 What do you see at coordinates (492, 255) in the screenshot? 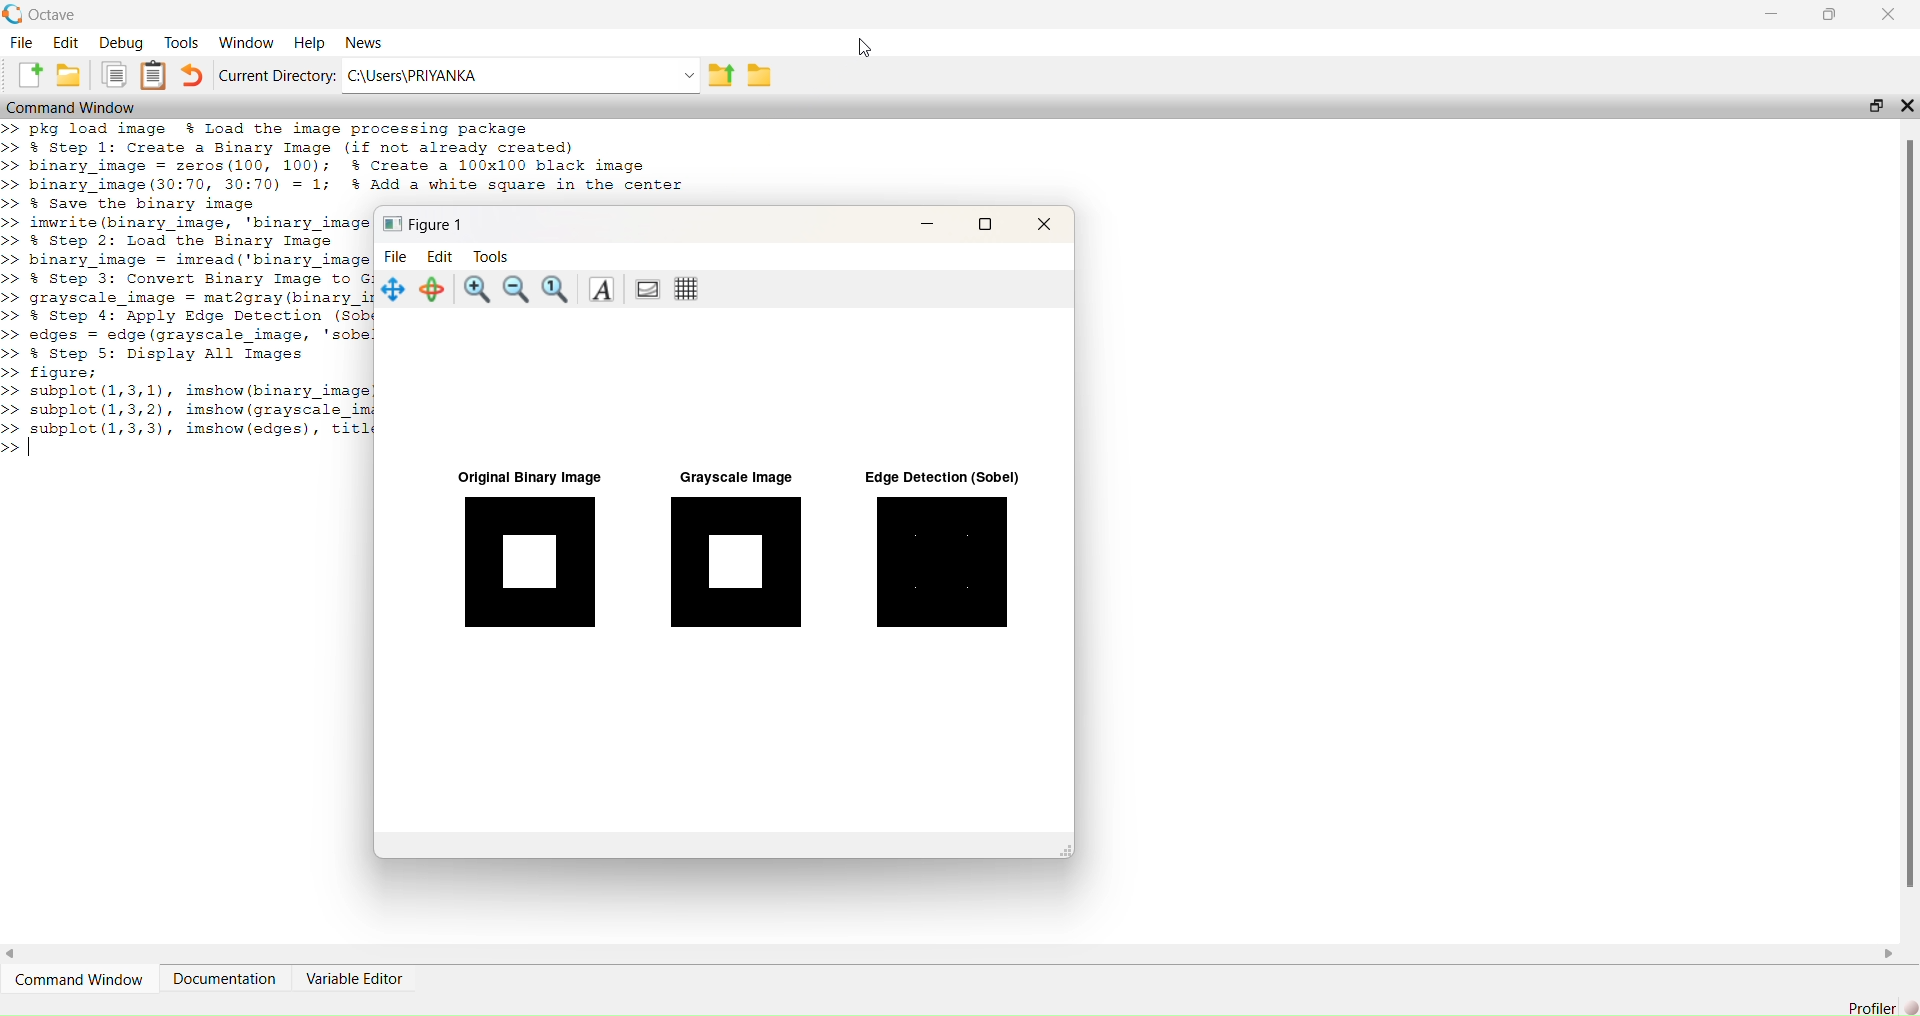
I see `tools` at bounding box center [492, 255].